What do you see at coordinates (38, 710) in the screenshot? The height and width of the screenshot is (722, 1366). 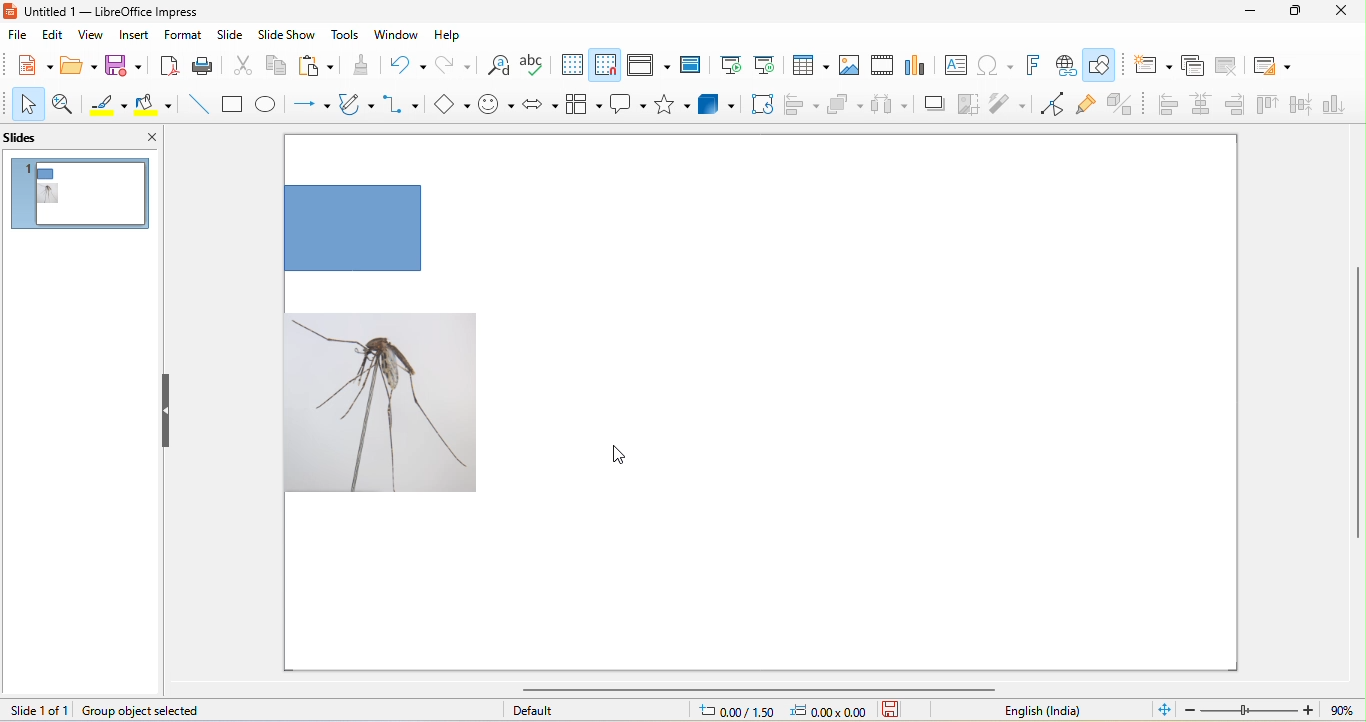 I see `slide 1 of 1` at bounding box center [38, 710].